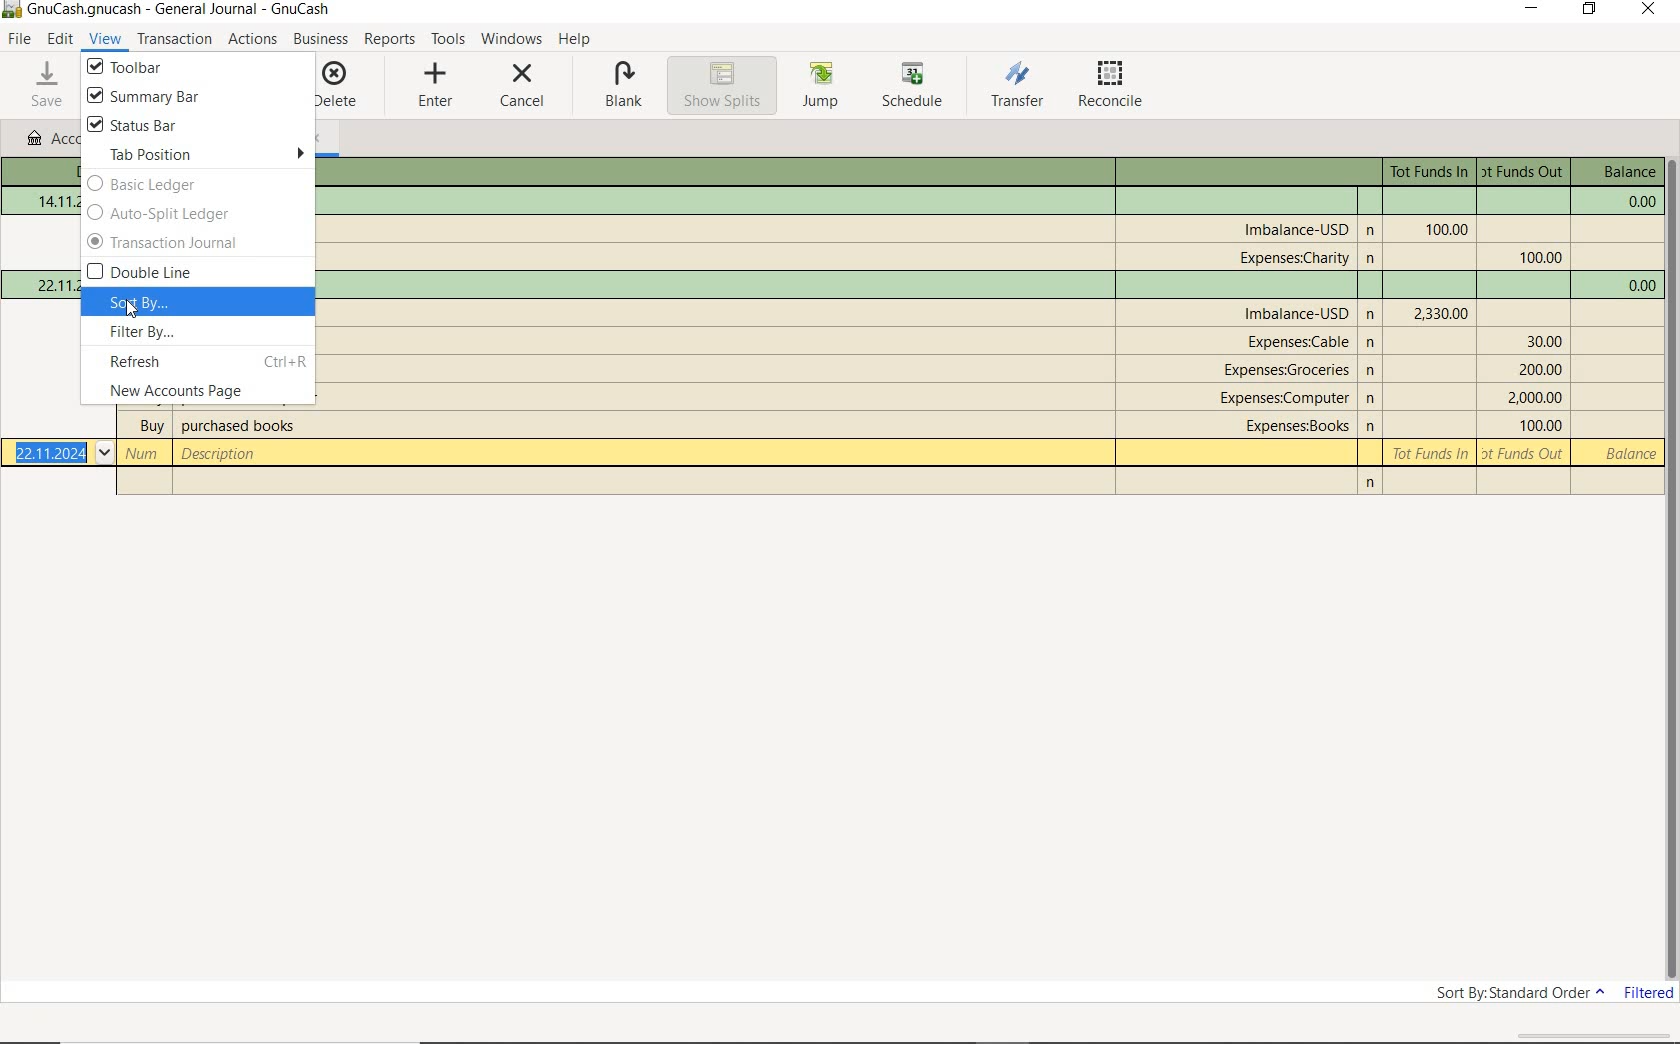 The height and width of the screenshot is (1044, 1680). Describe the element at coordinates (49, 85) in the screenshot. I see `SAVE` at that location.